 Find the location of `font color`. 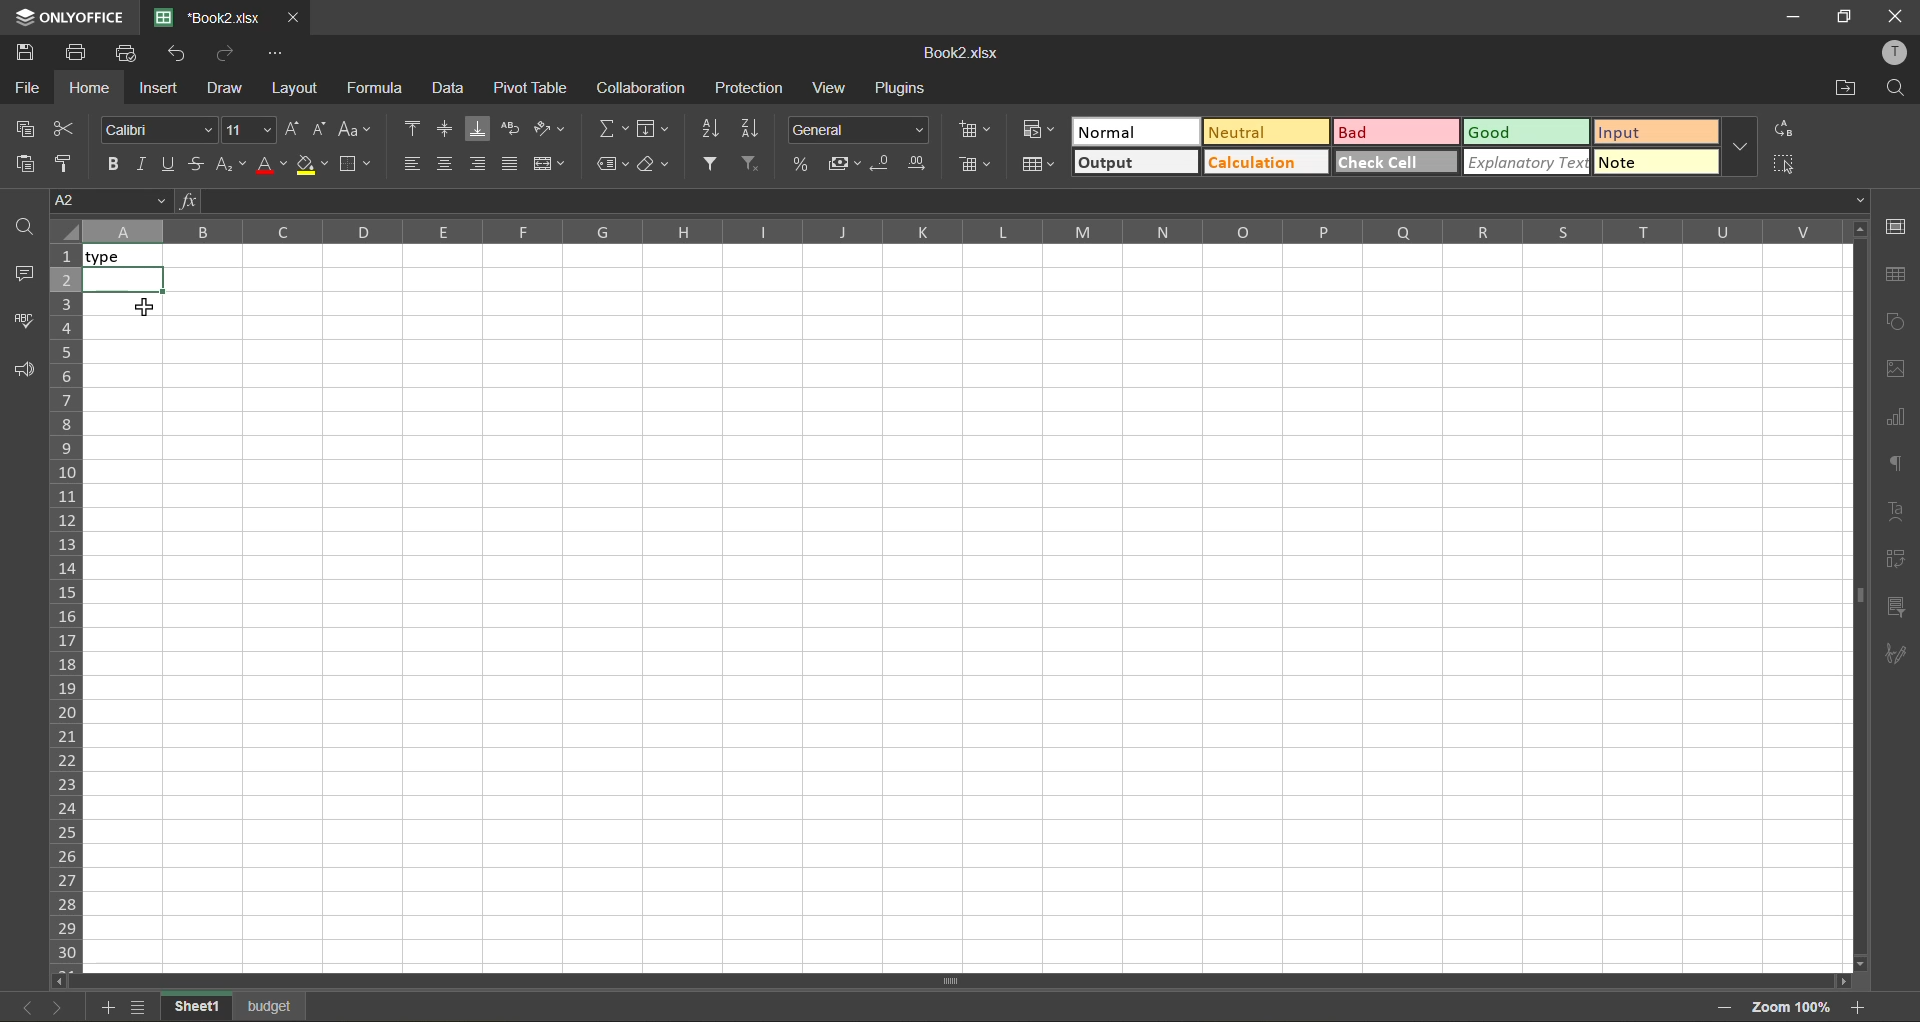

font color is located at coordinates (275, 167).